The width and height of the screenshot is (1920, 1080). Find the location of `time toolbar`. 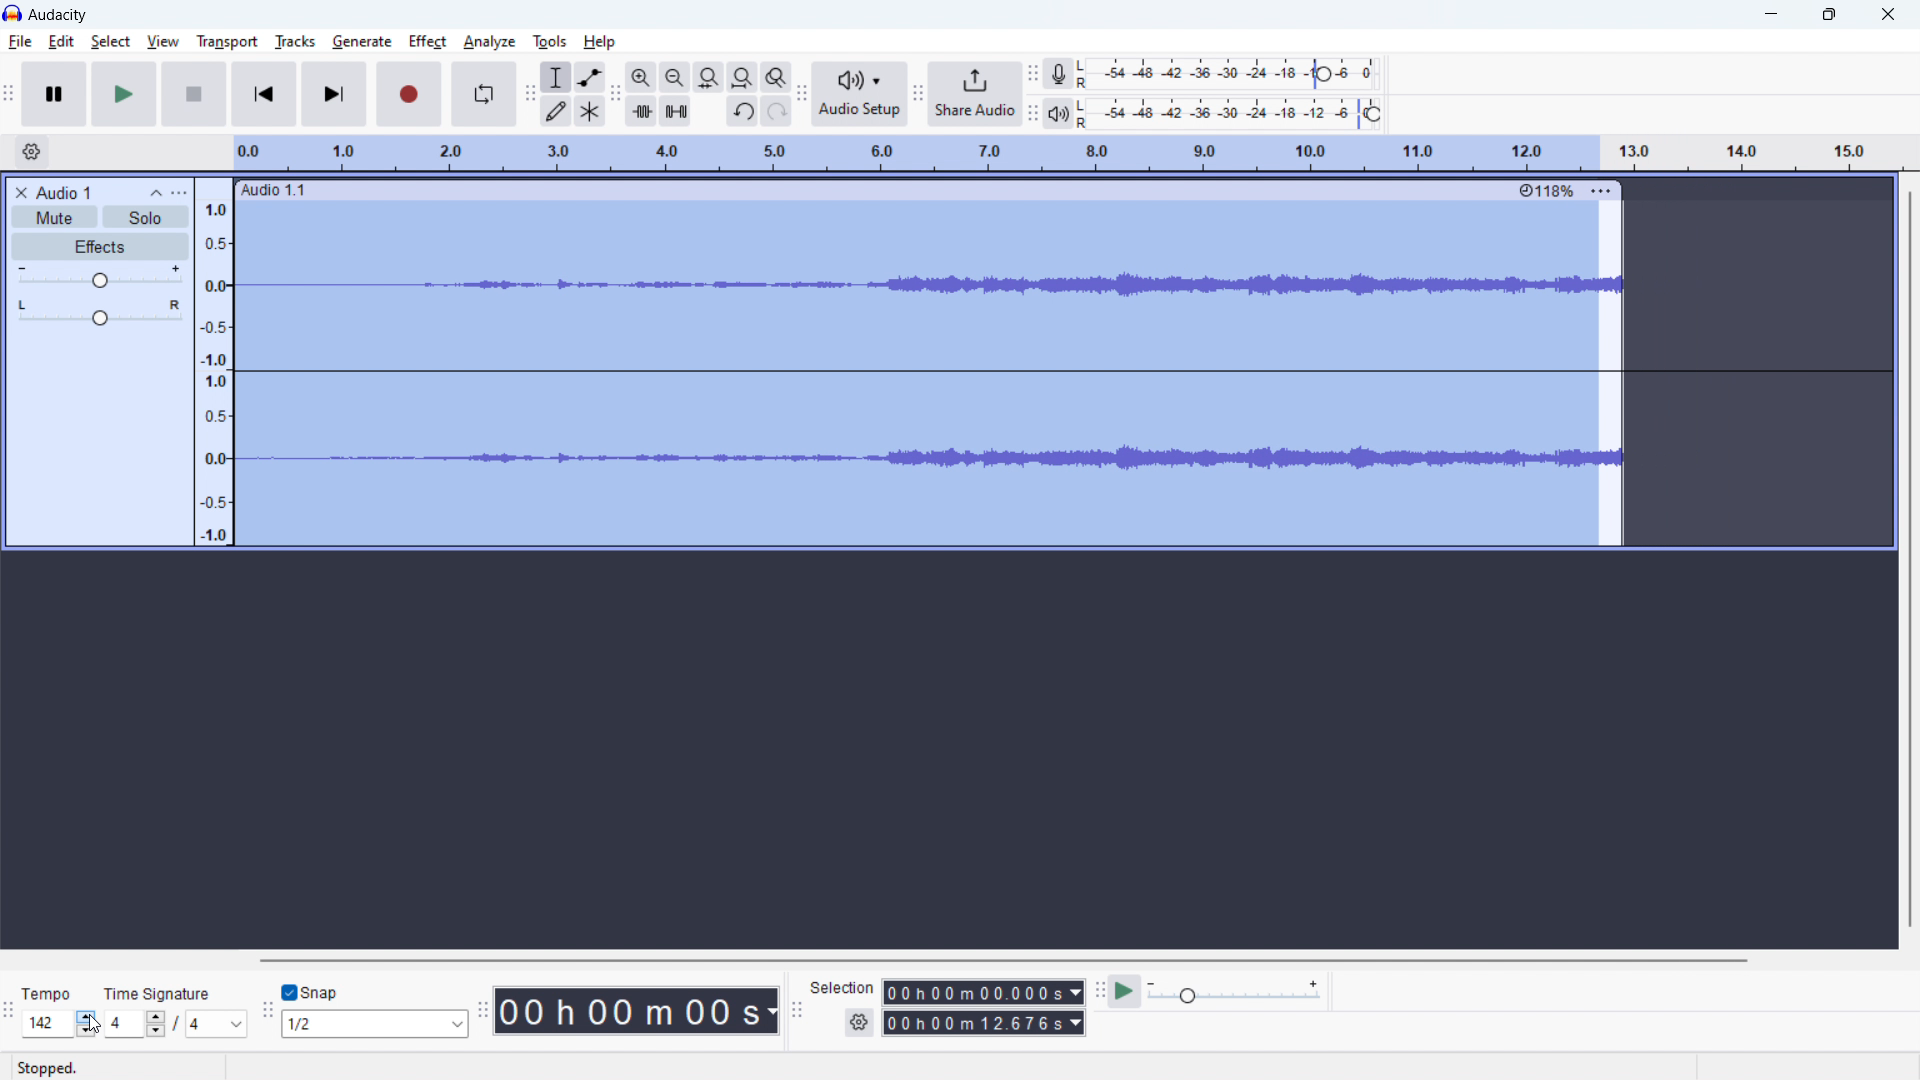

time toolbar is located at coordinates (486, 1009).